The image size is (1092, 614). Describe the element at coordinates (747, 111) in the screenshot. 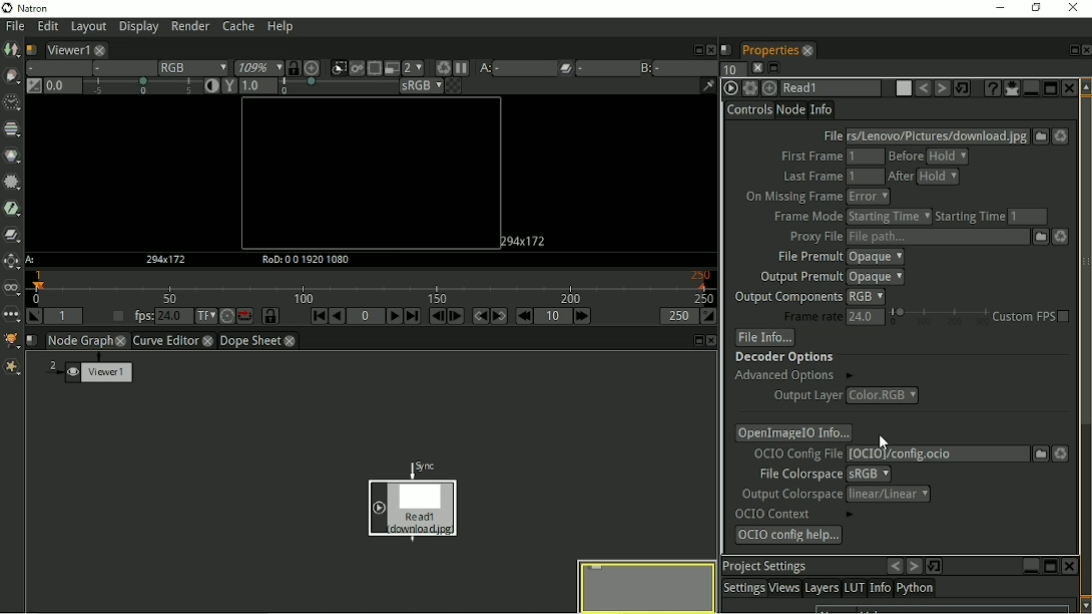

I see `Controls` at that location.